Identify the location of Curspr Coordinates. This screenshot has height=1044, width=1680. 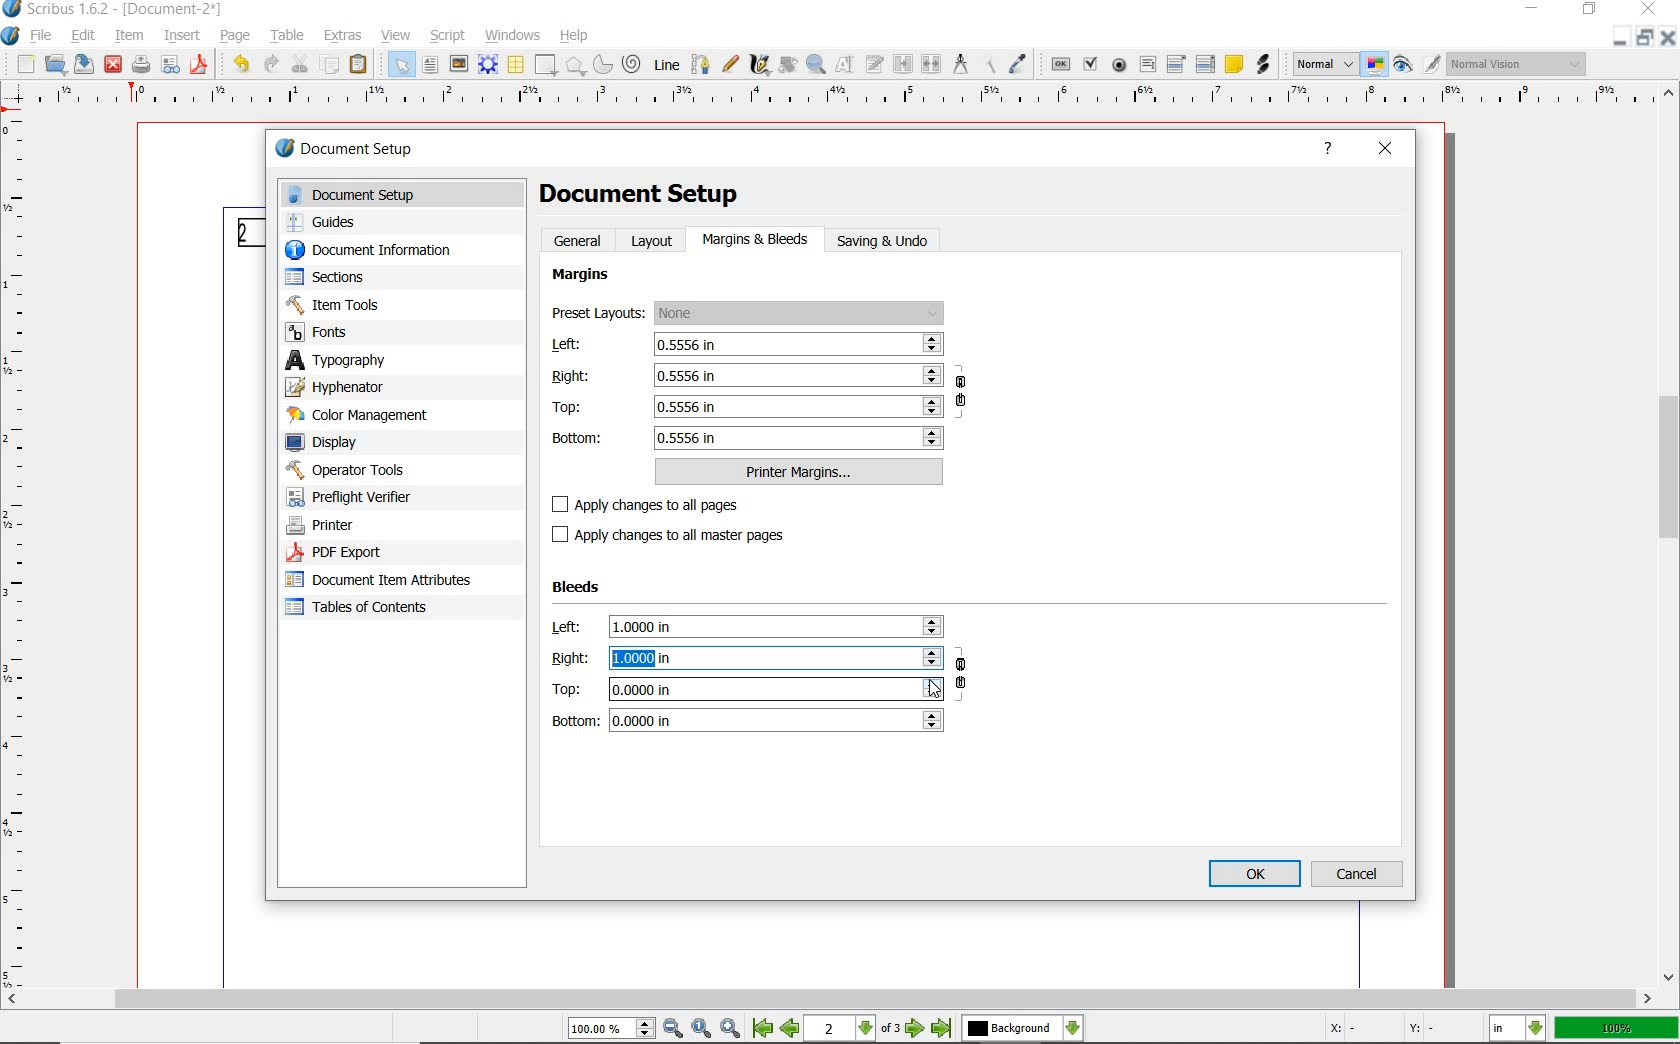
(1383, 1030).